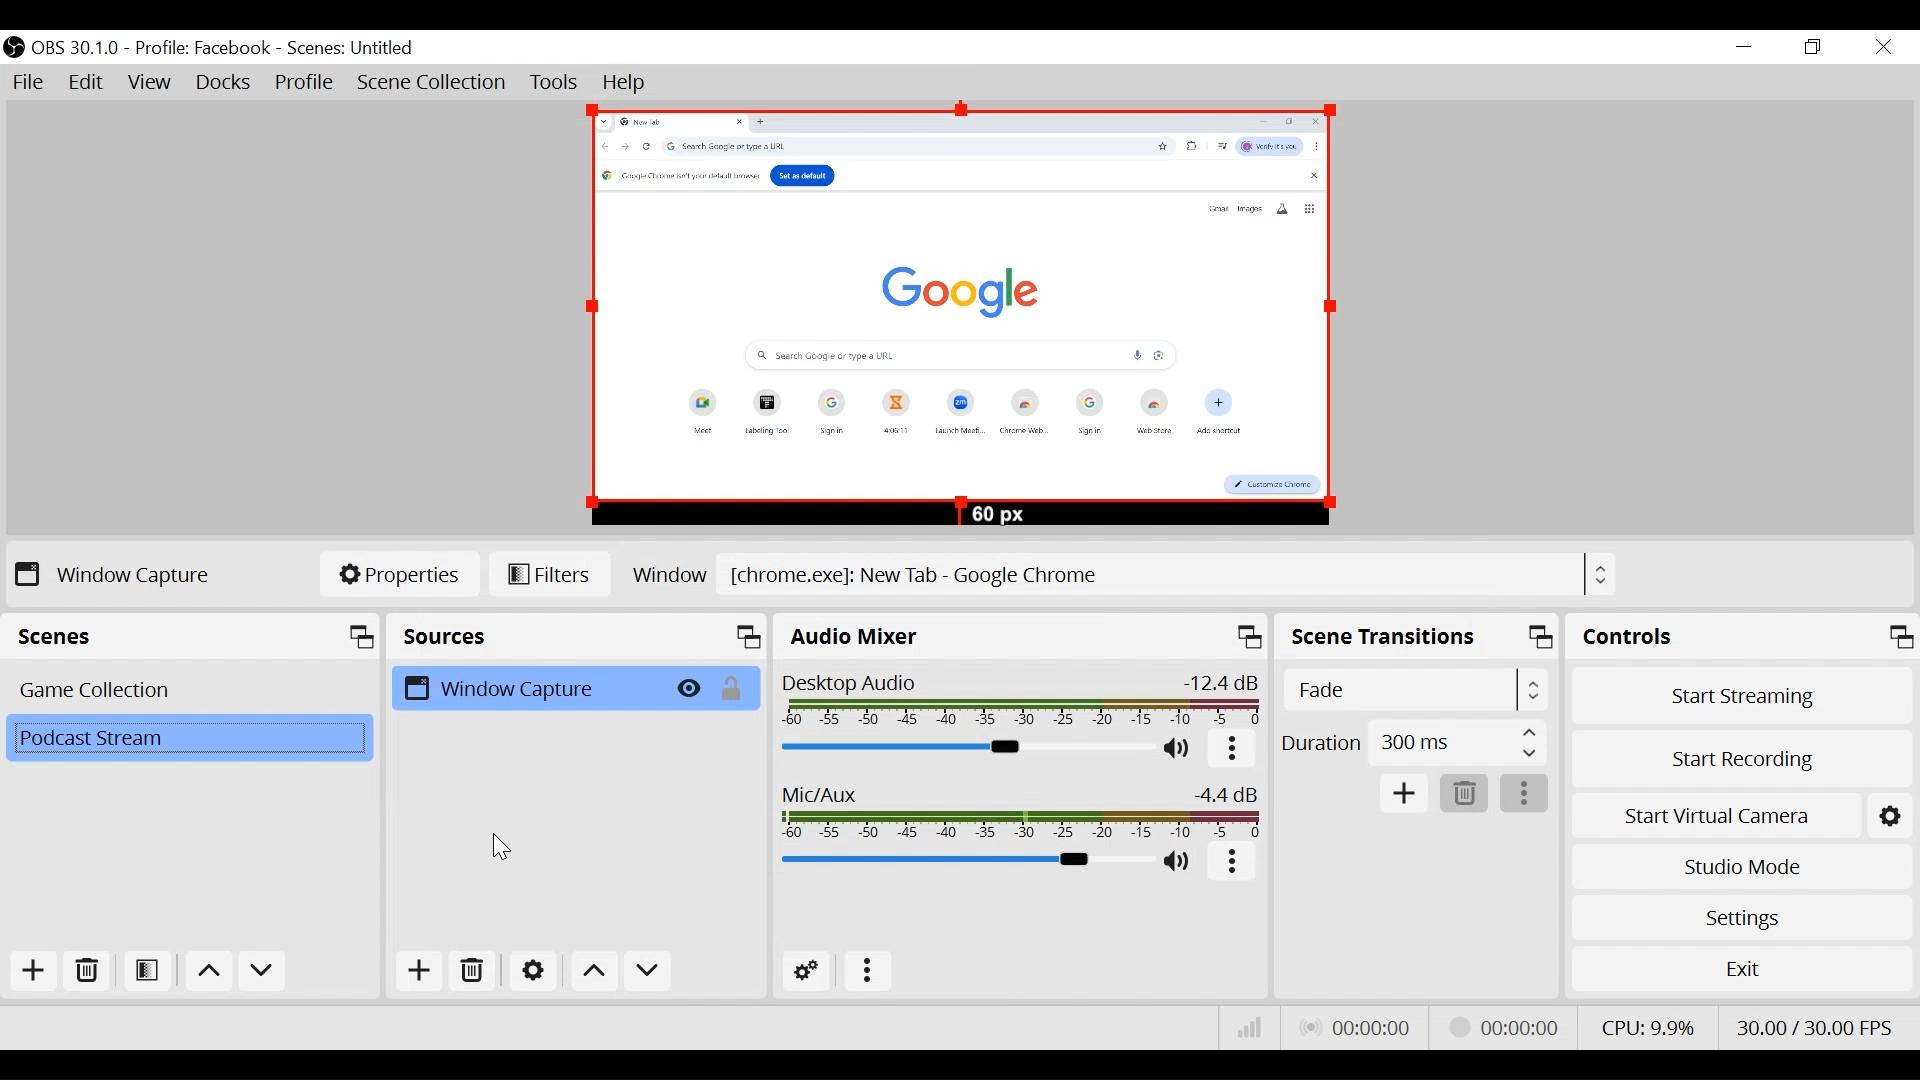 Image resolution: width=1920 pixels, height=1080 pixels. What do you see at coordinates (15, 48) in the screenshot?
I see `OBS Studio Desktop Icon` at bounding box center [15, 48].